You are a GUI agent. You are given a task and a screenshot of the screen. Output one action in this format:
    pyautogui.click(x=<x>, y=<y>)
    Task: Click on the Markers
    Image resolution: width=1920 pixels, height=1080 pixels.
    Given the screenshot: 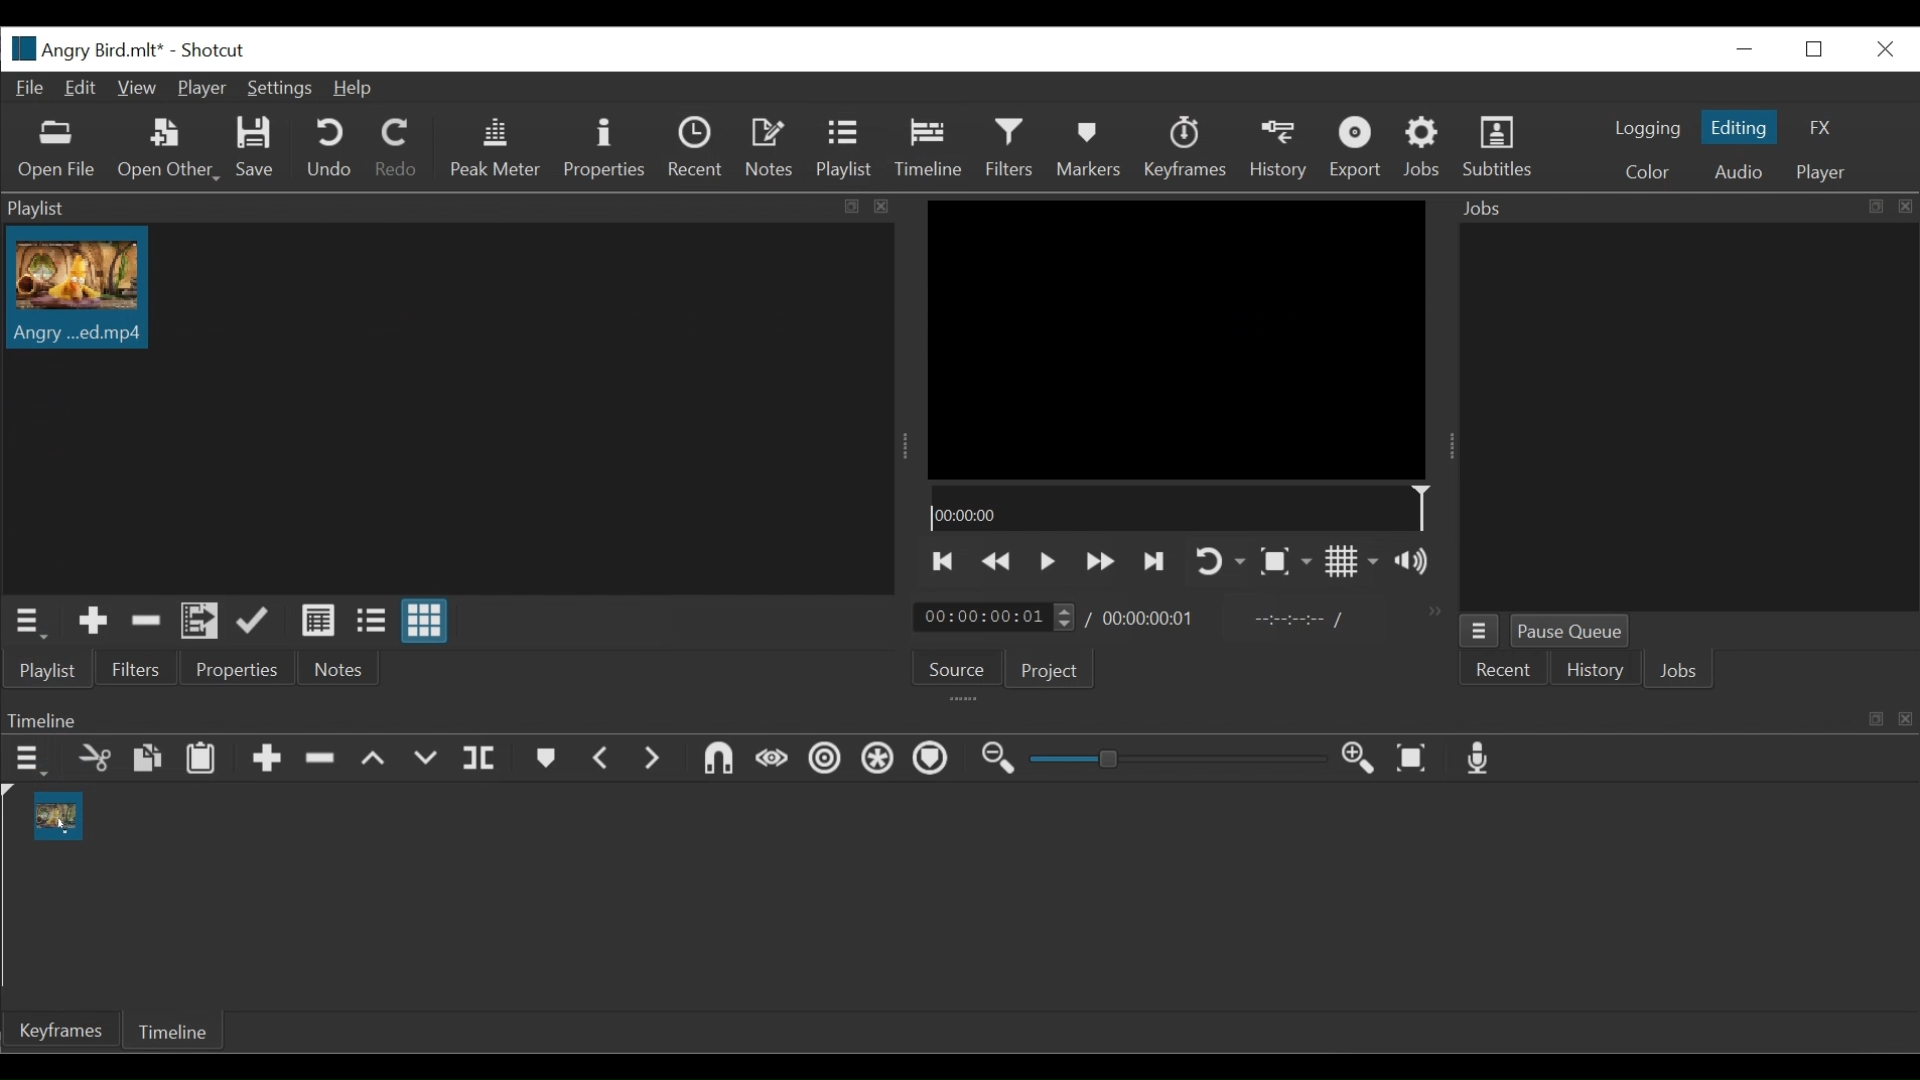 What is the action you would take?
    pyautogui.click(x=932, y=758)
    